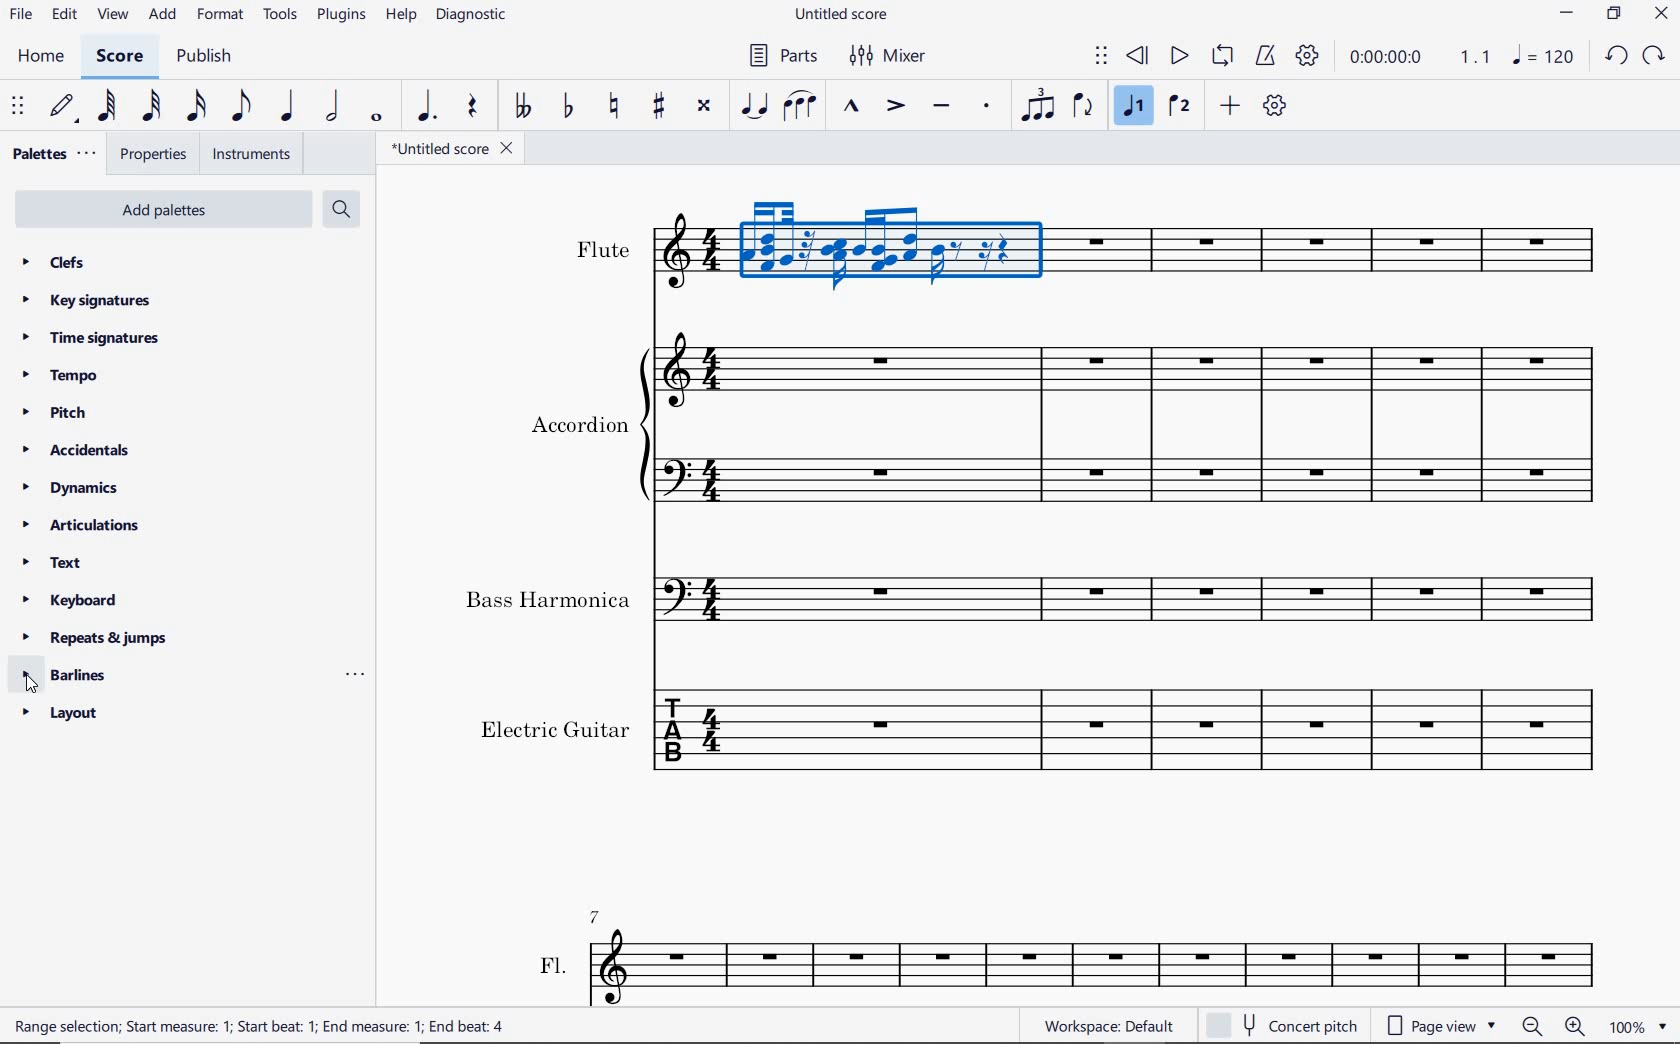  Describe the element at coordinates (1105, 1025) in the screenshot. I see `workspace: default` at that location.